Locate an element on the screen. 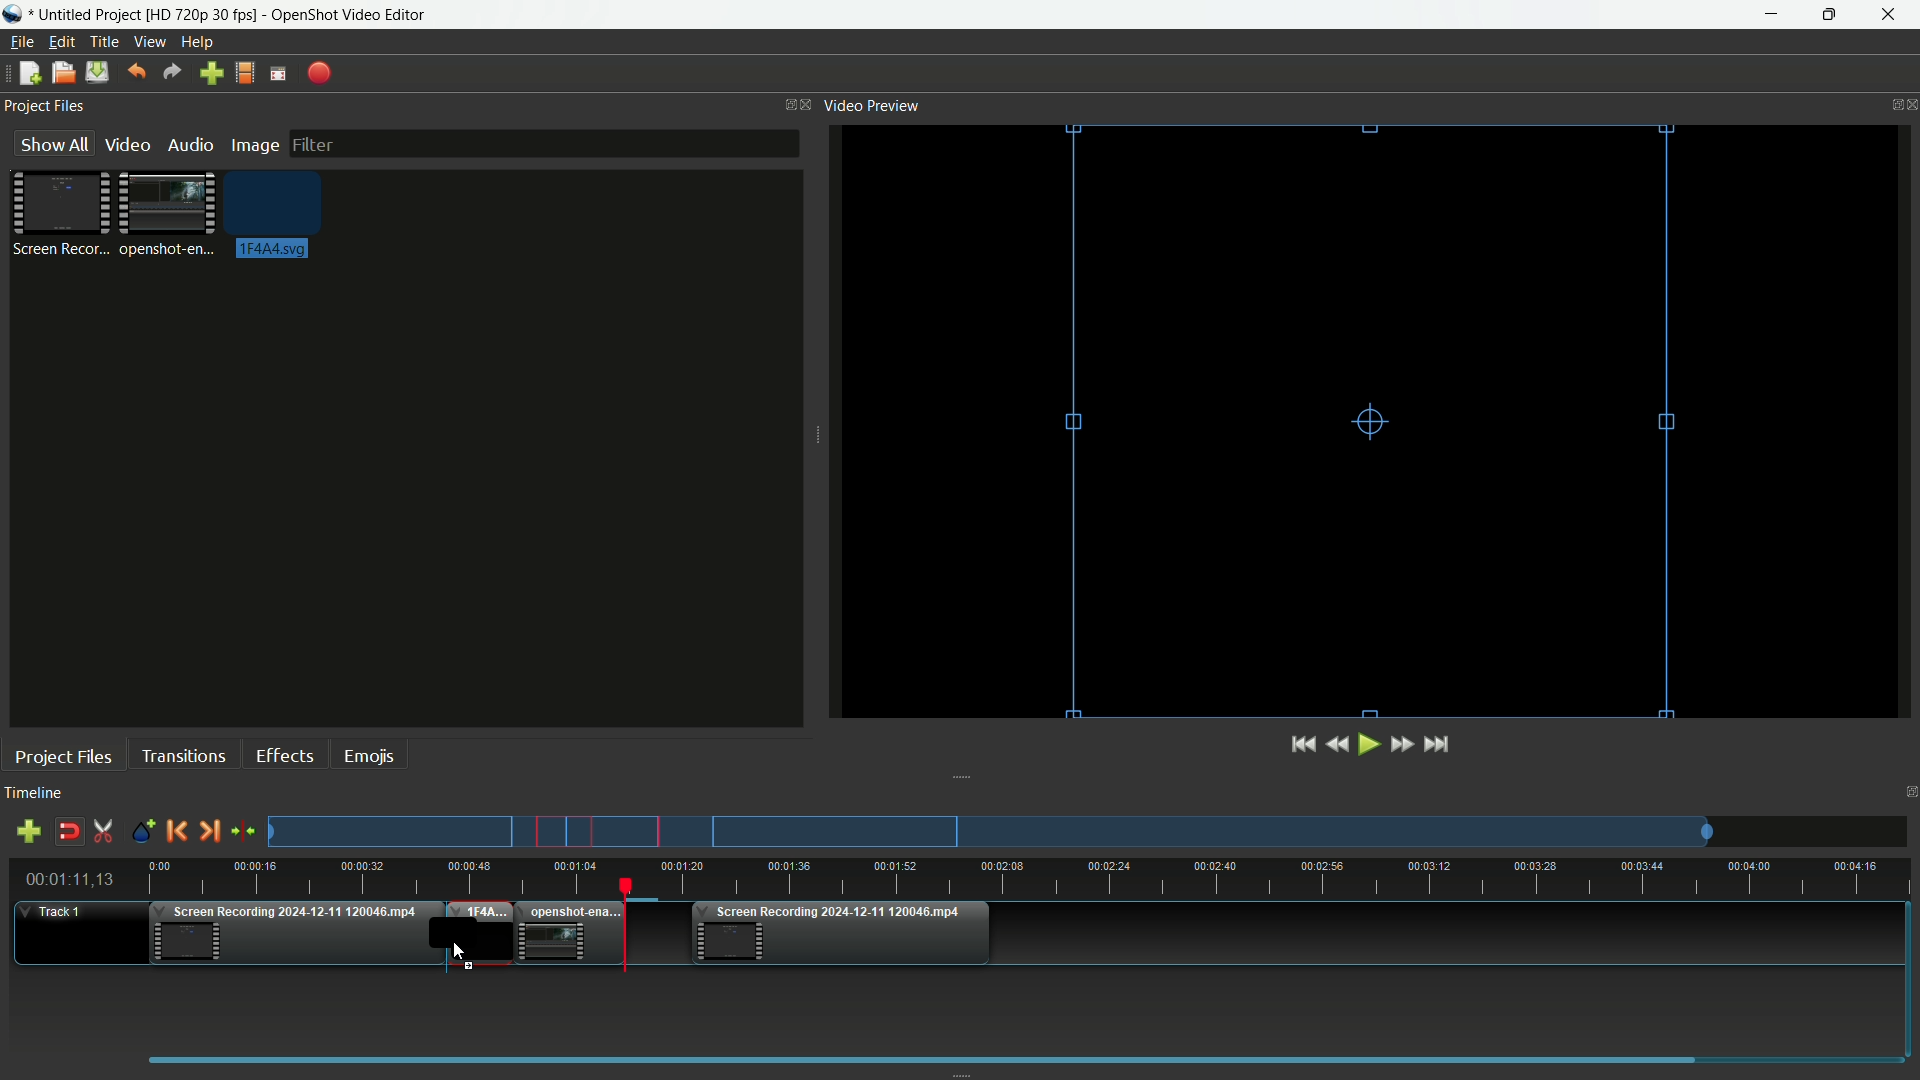 Image resolution: width=1920 pixels, height=1080 pixels. Close timeline is located at coordinates (1908, 795).